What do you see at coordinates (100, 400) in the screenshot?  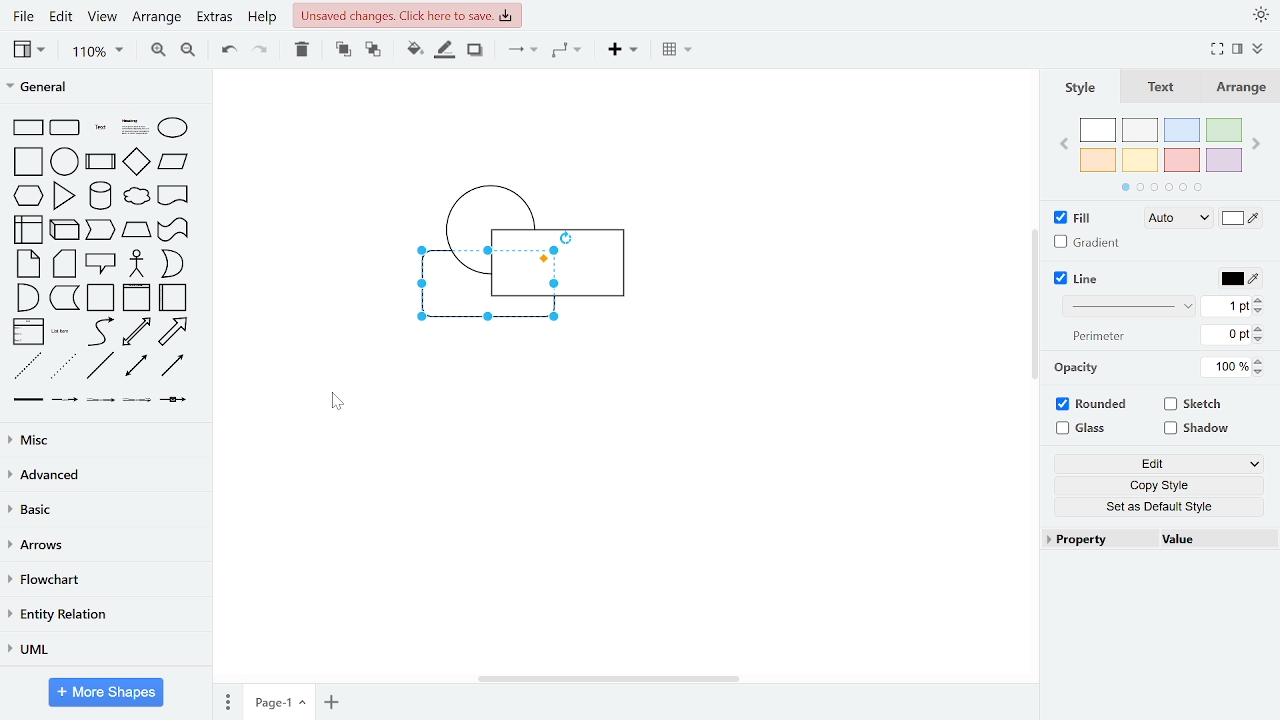 I see `connector with 2 label` at bounding box center [100, 400].